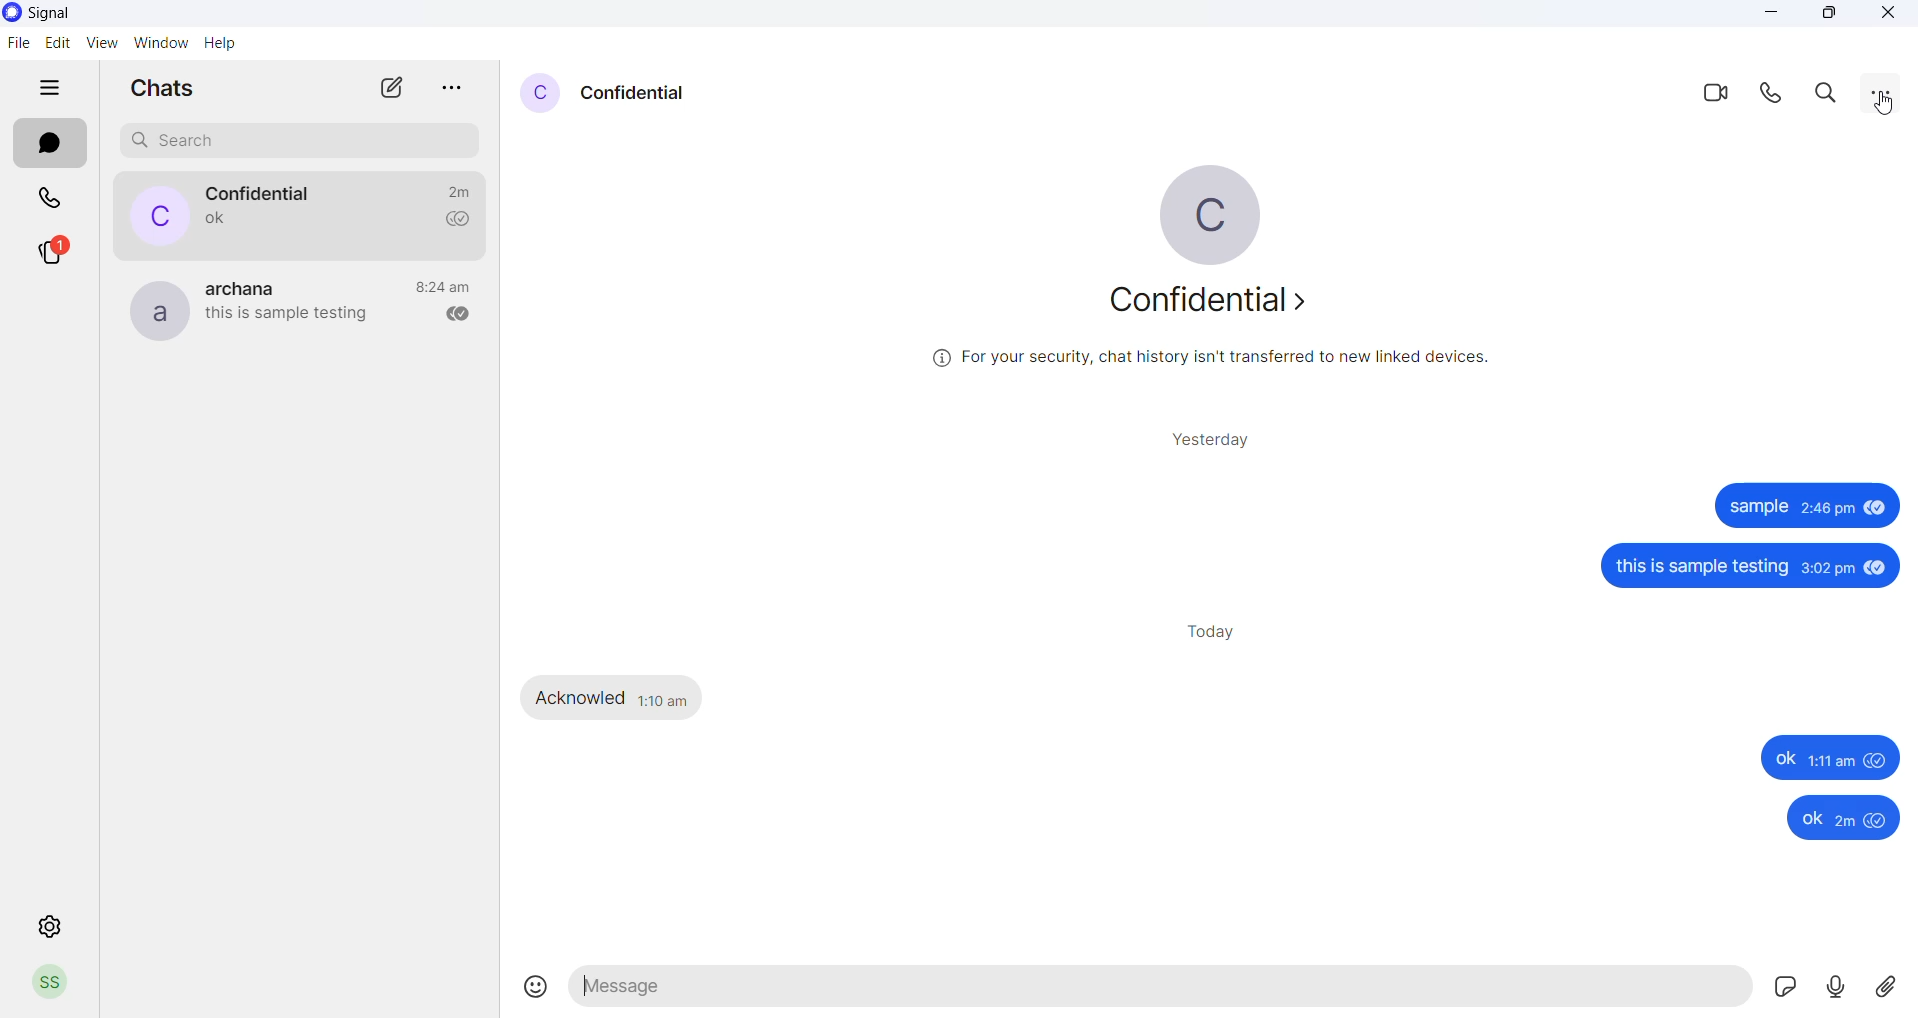  I want to click on contact name, so click(261, 193).